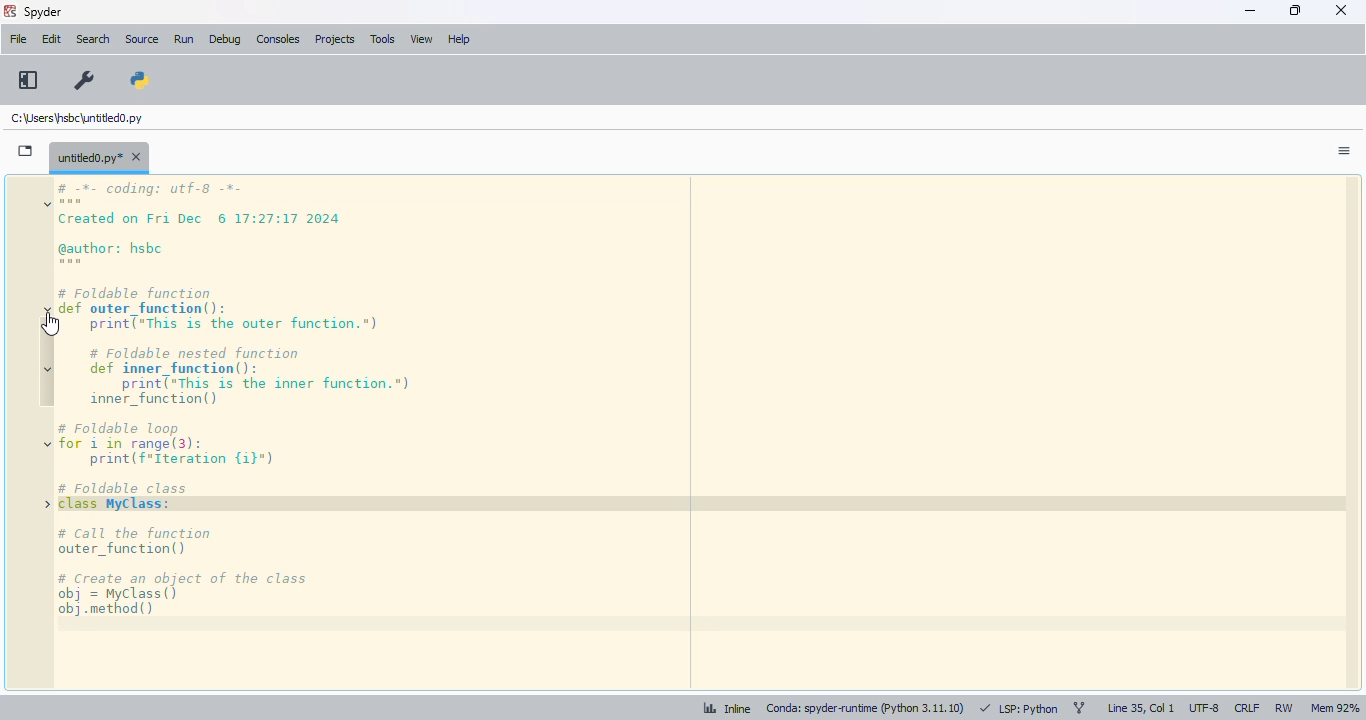 This screenshot has height=720, width=1366. I want to click on maximize current pane, so click(28, 80).